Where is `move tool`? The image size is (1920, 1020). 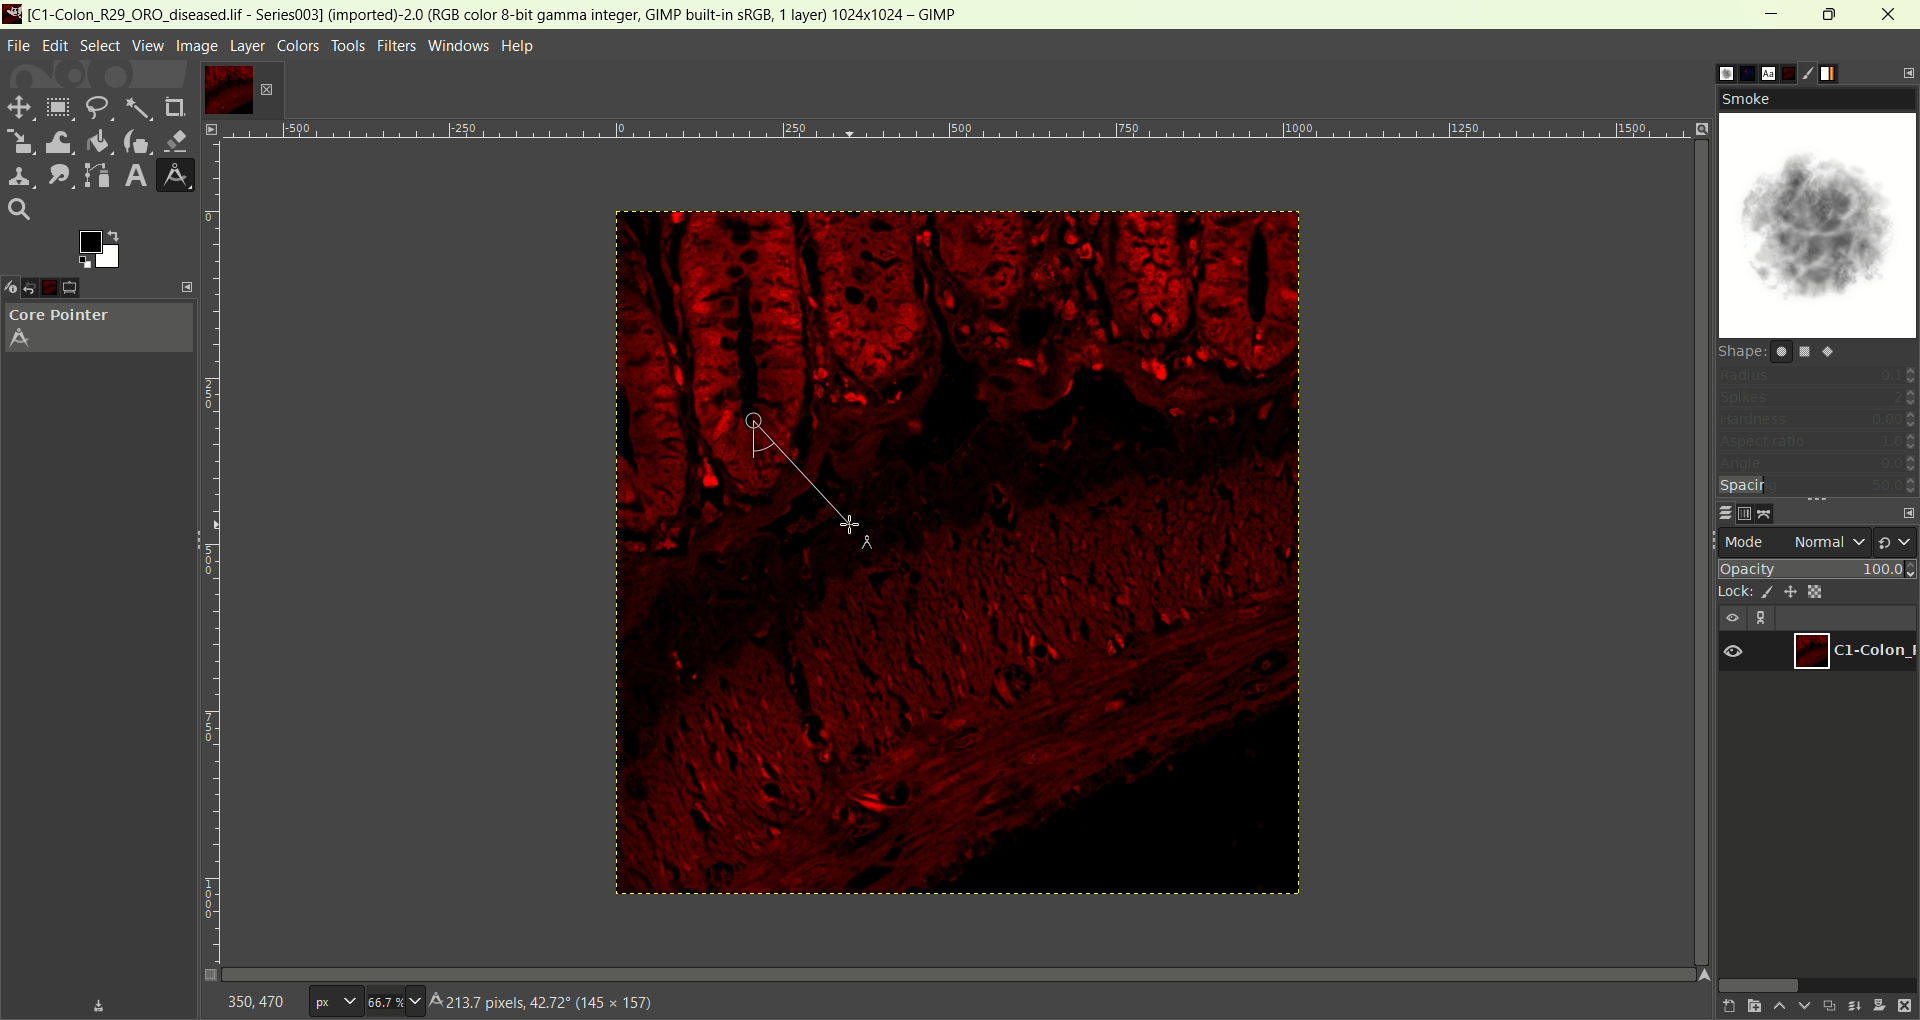
move tool is located at coordinates (17, 105).